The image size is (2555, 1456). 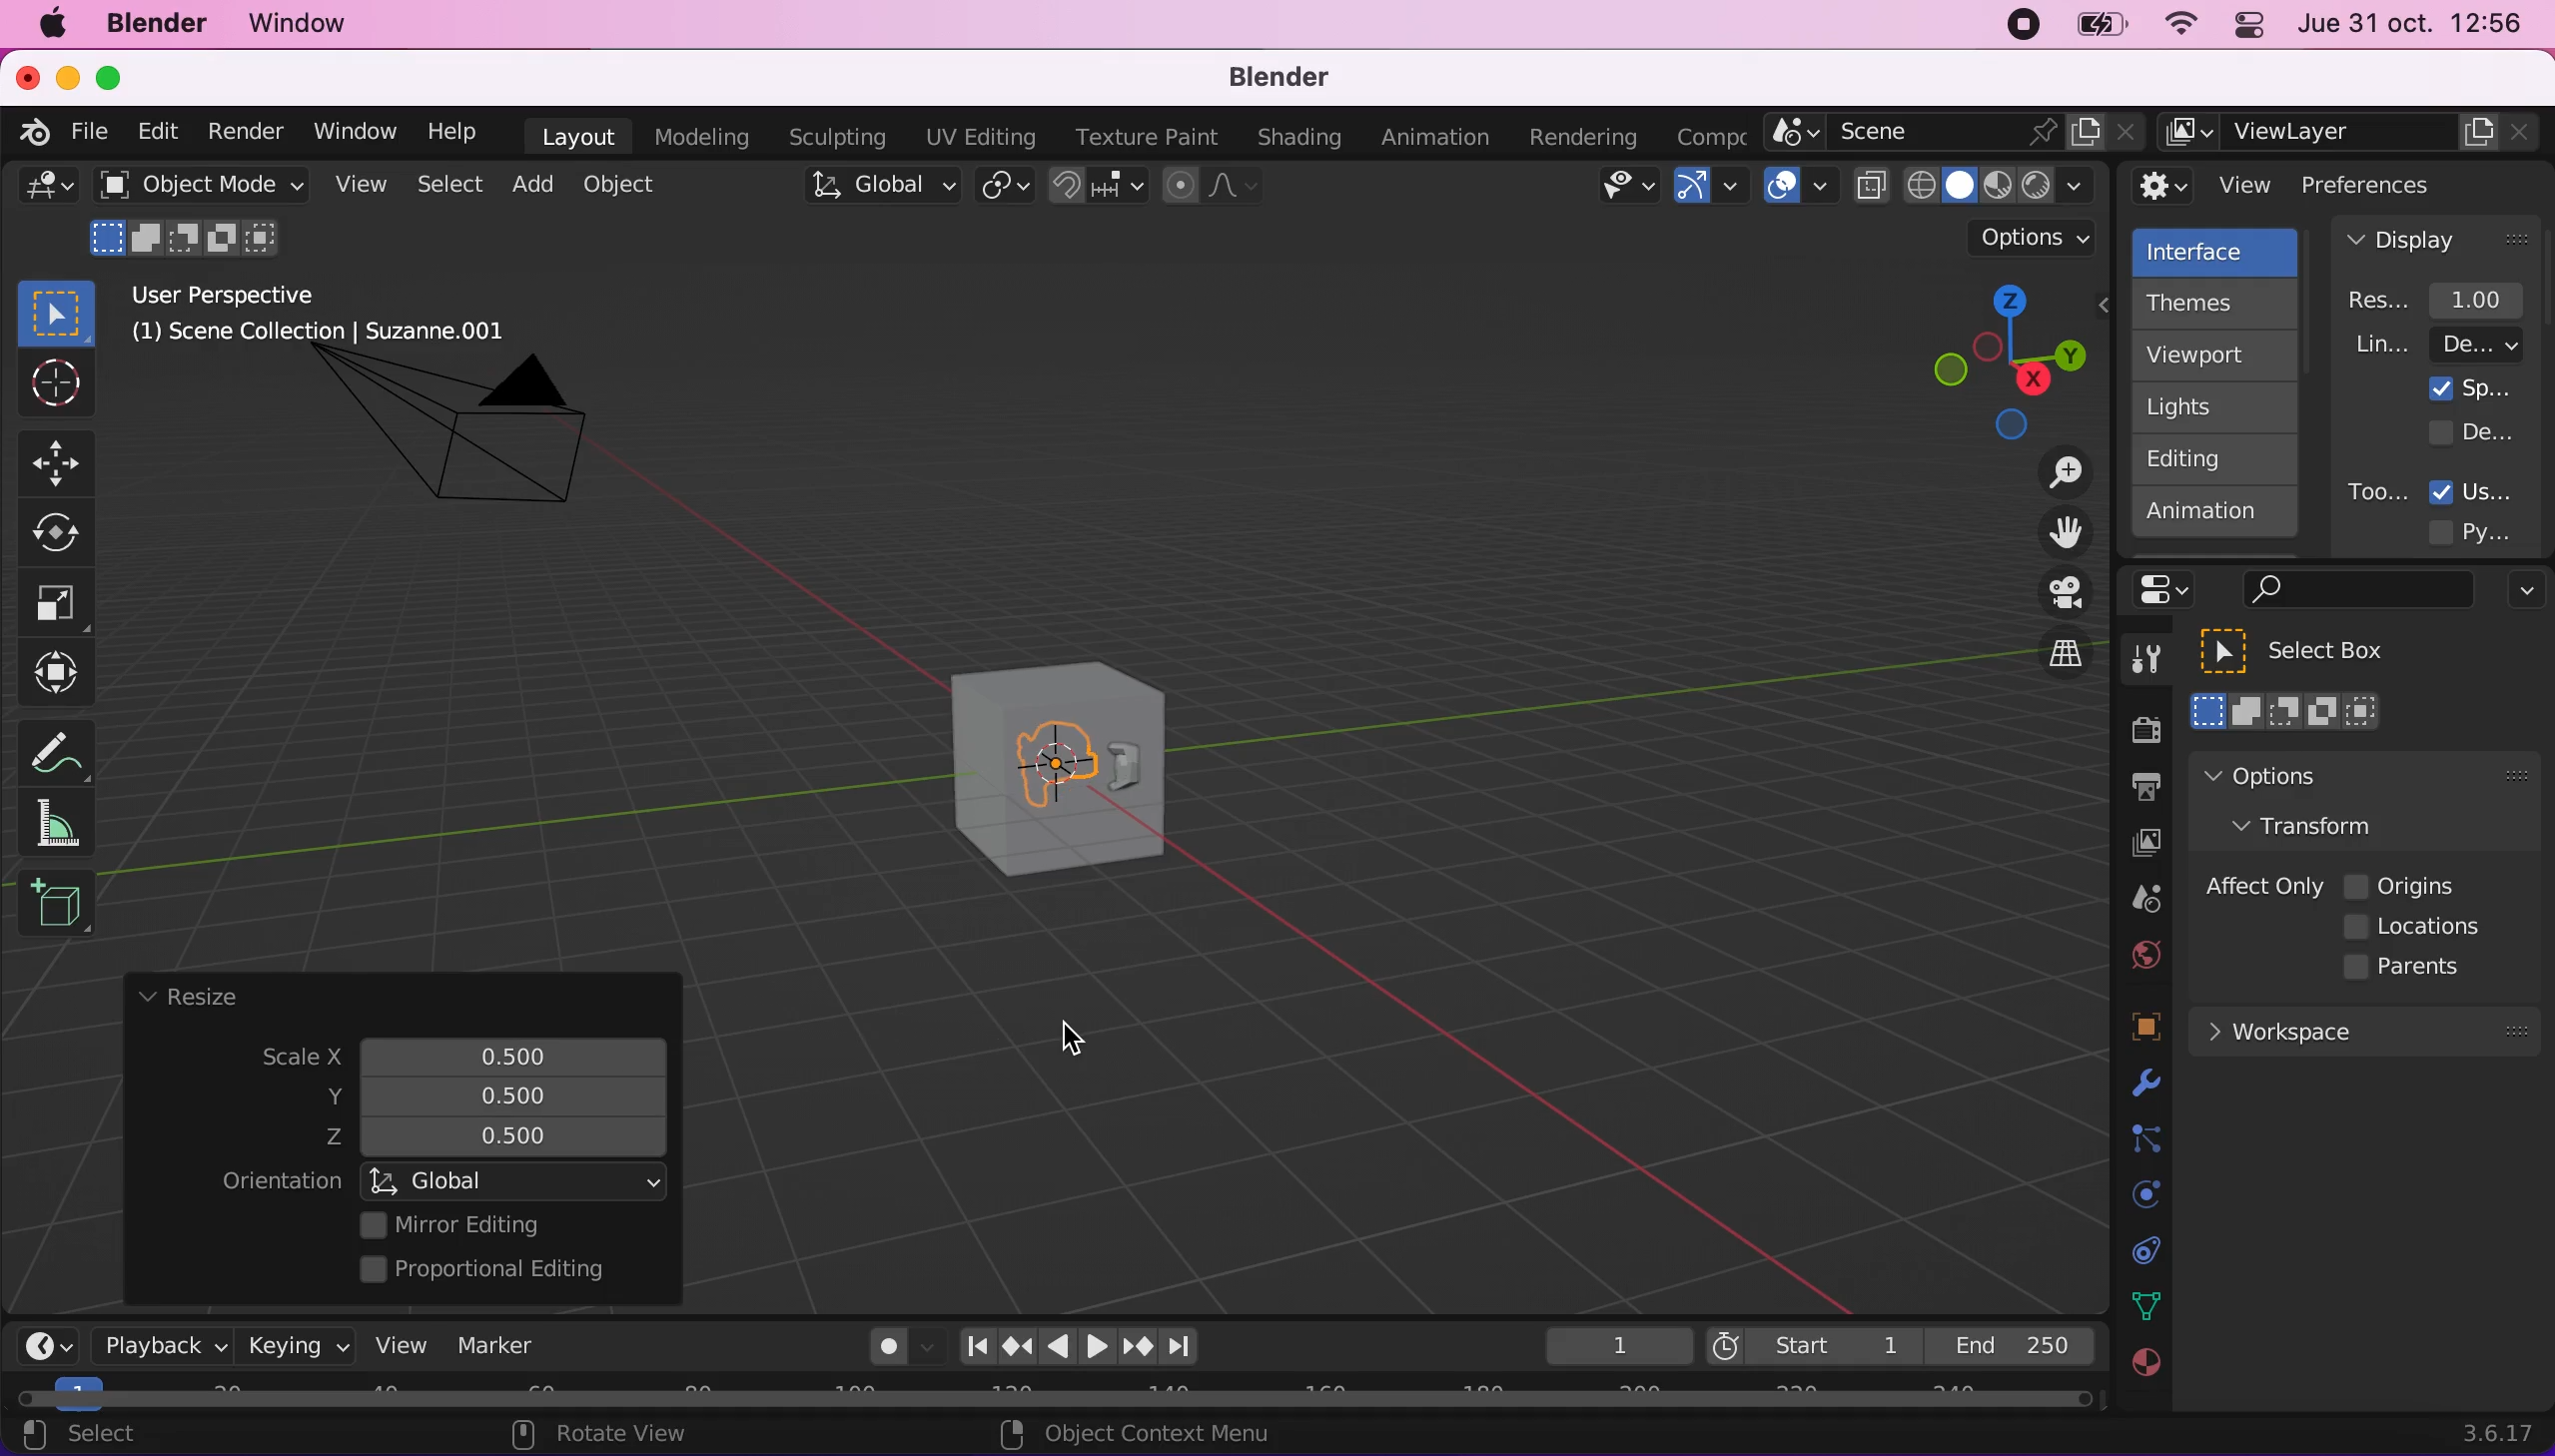 What do you see at coordinates (356, 185) in the screenshot?
I see `view` at bounding box center [356, 185].